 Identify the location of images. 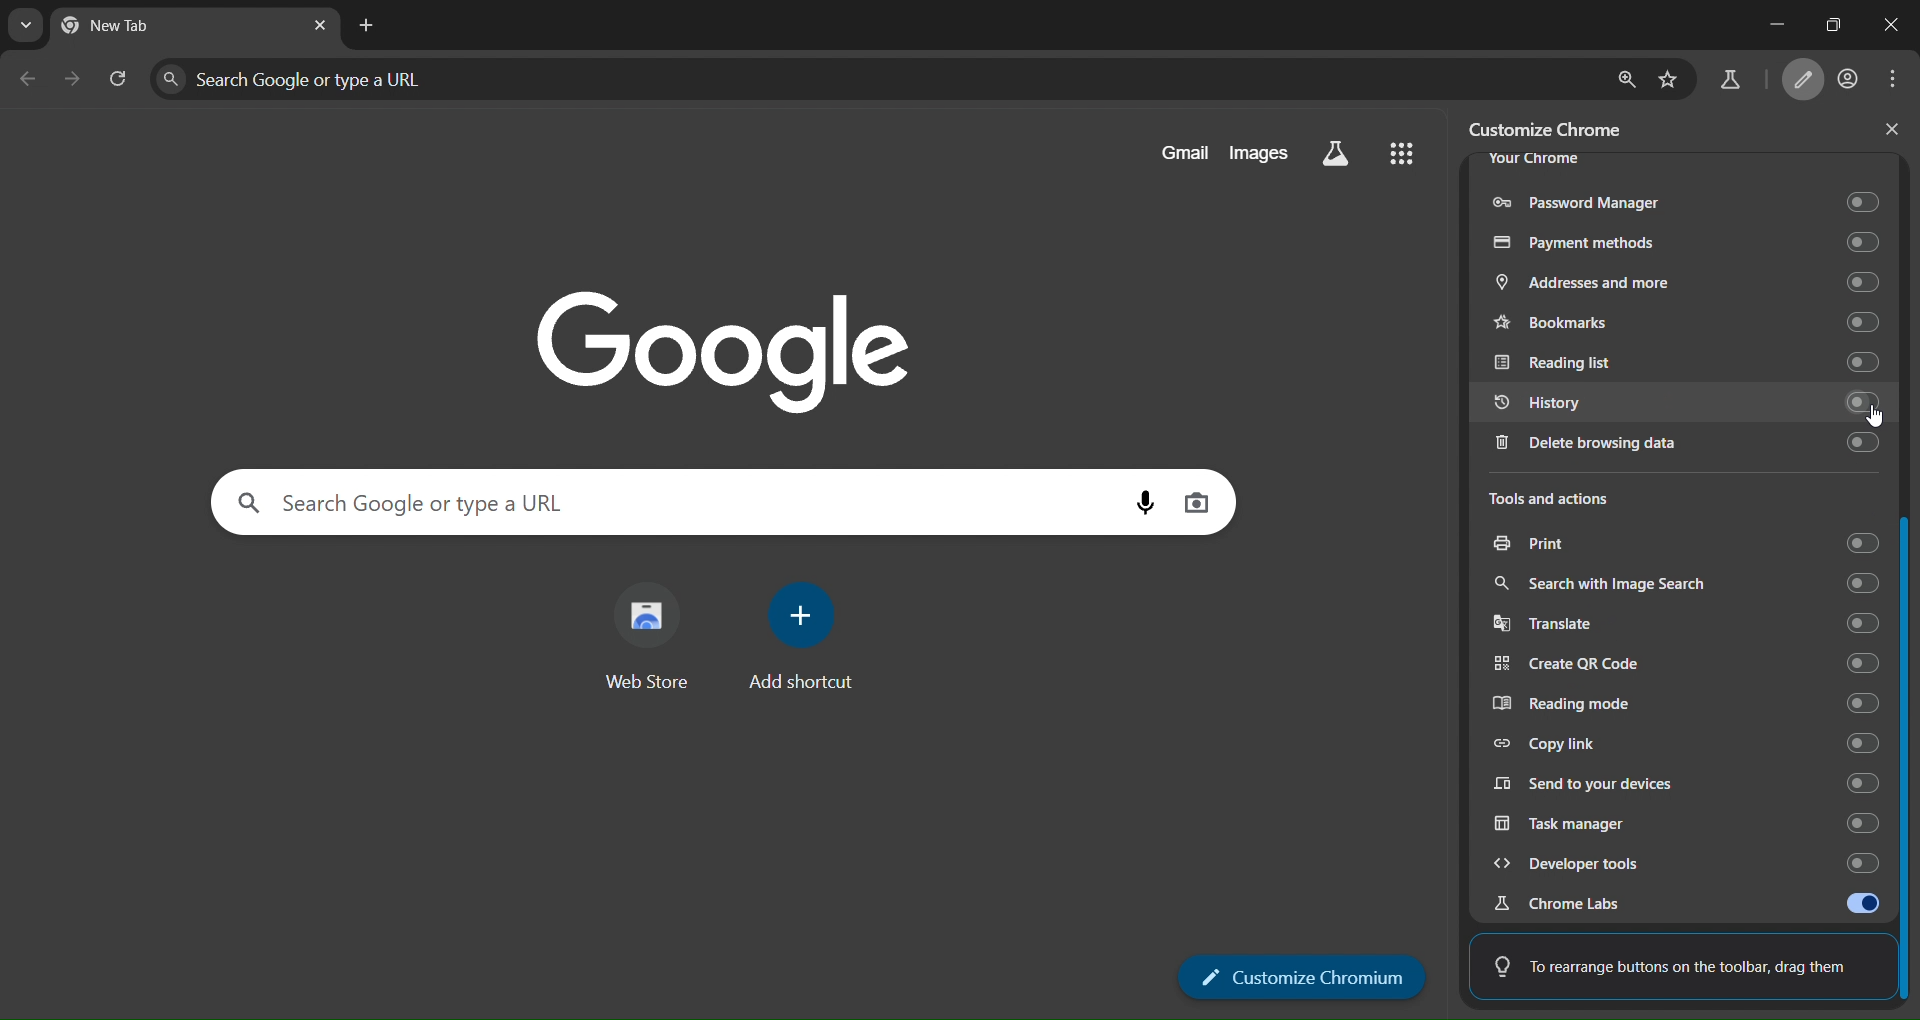
(1259, 152).